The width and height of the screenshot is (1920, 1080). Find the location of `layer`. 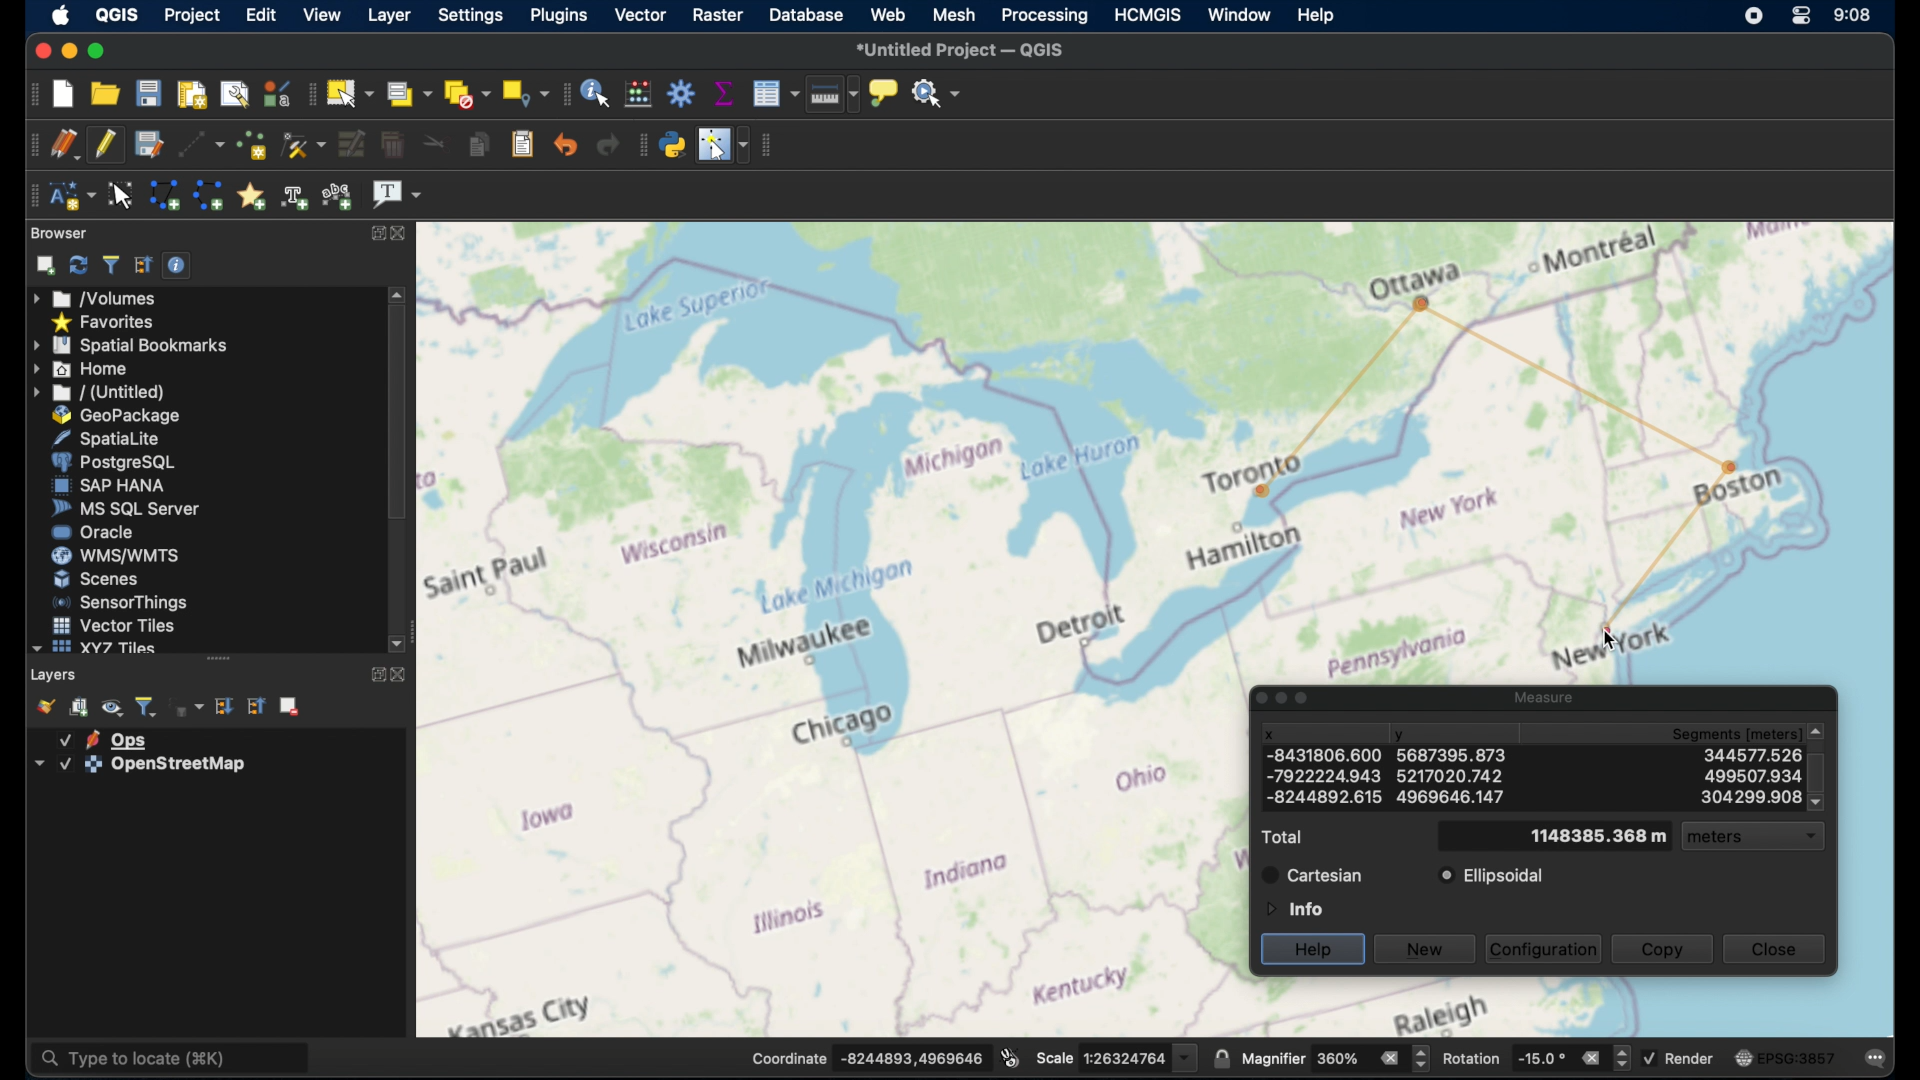

layer is located at coordinates (386, 15).